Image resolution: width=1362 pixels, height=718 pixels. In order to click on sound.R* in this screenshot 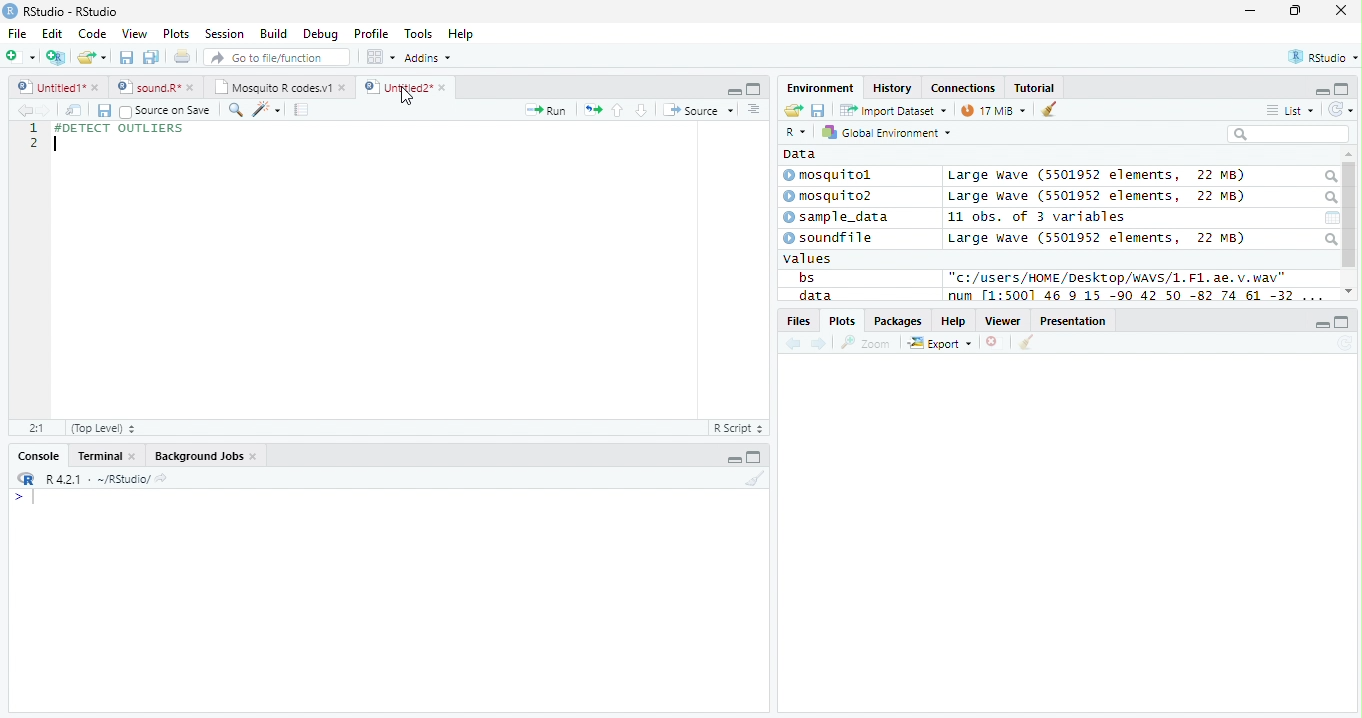, I will do `click(153, 86)`.